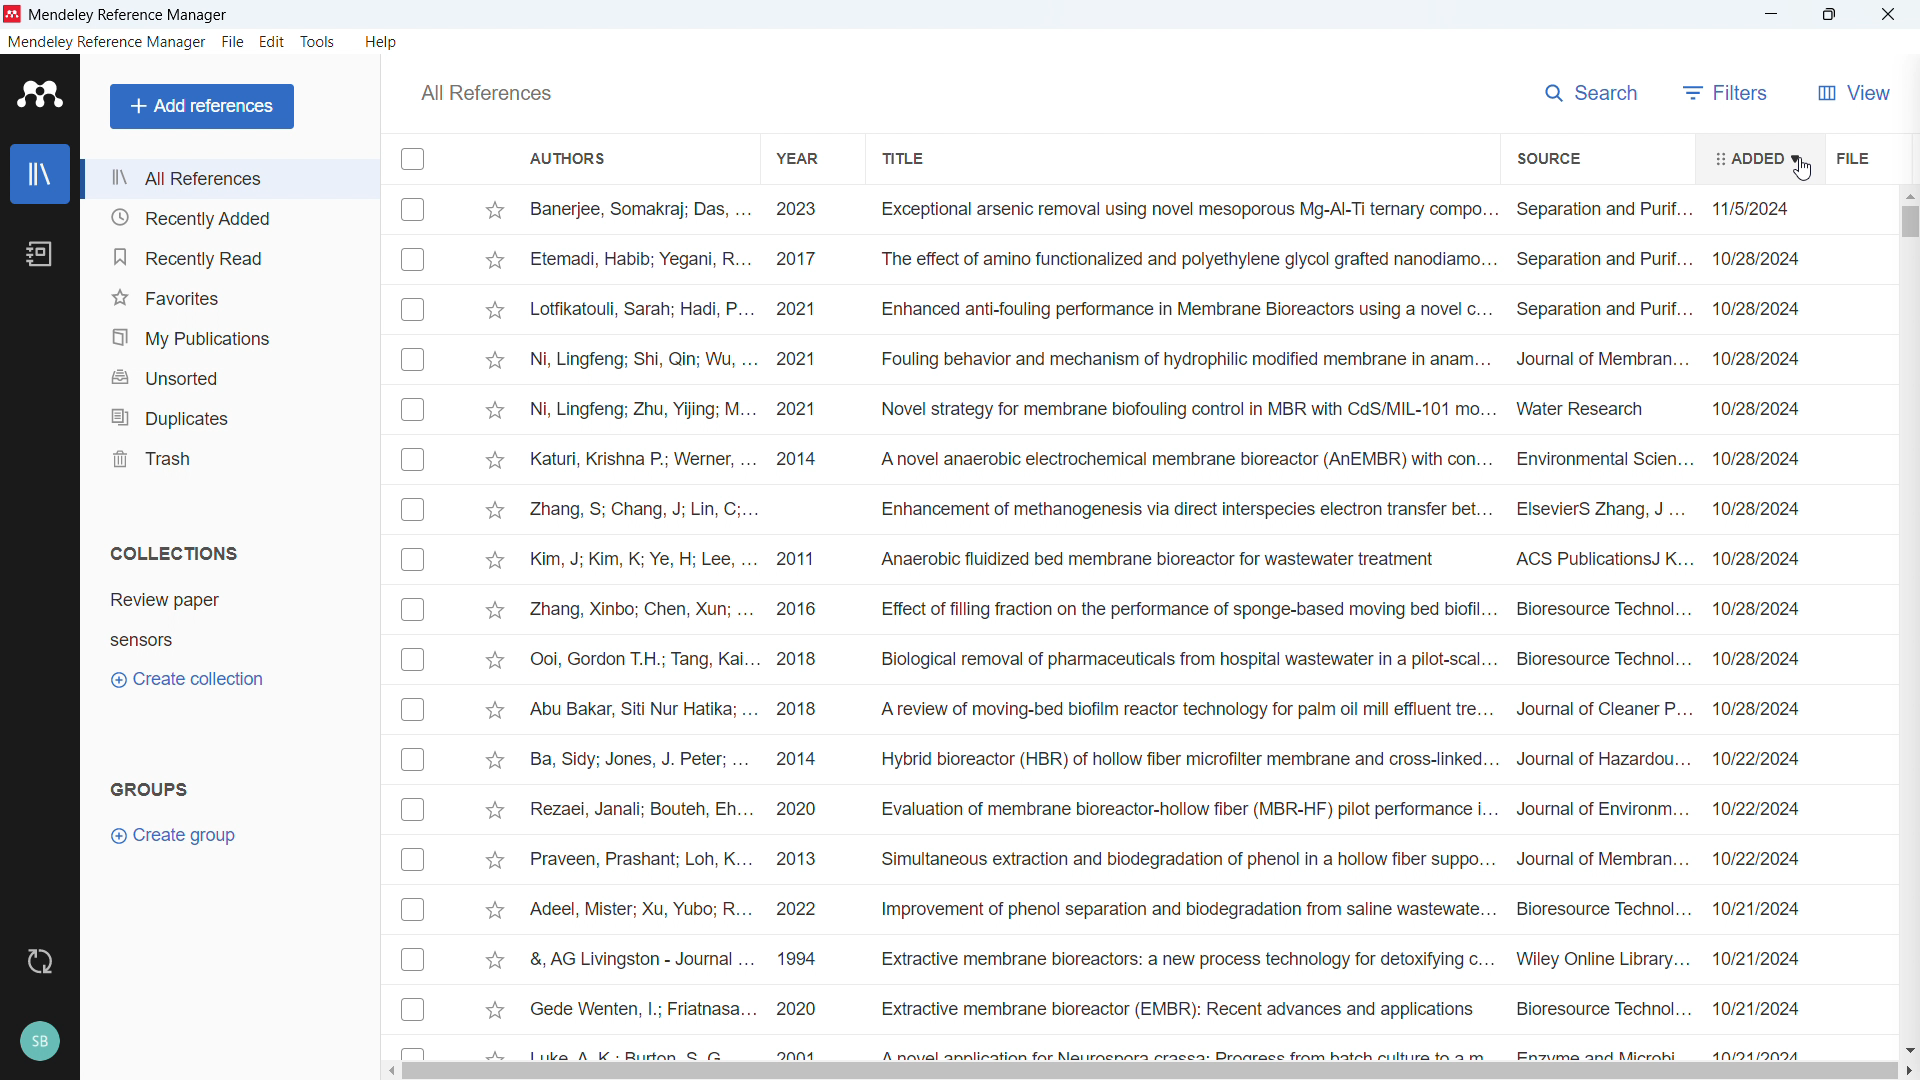 This screenshot has width=1920, height=1080. Describe the element at coordinates (172, 552) in the screenshot. I see `Collection ` at that location.